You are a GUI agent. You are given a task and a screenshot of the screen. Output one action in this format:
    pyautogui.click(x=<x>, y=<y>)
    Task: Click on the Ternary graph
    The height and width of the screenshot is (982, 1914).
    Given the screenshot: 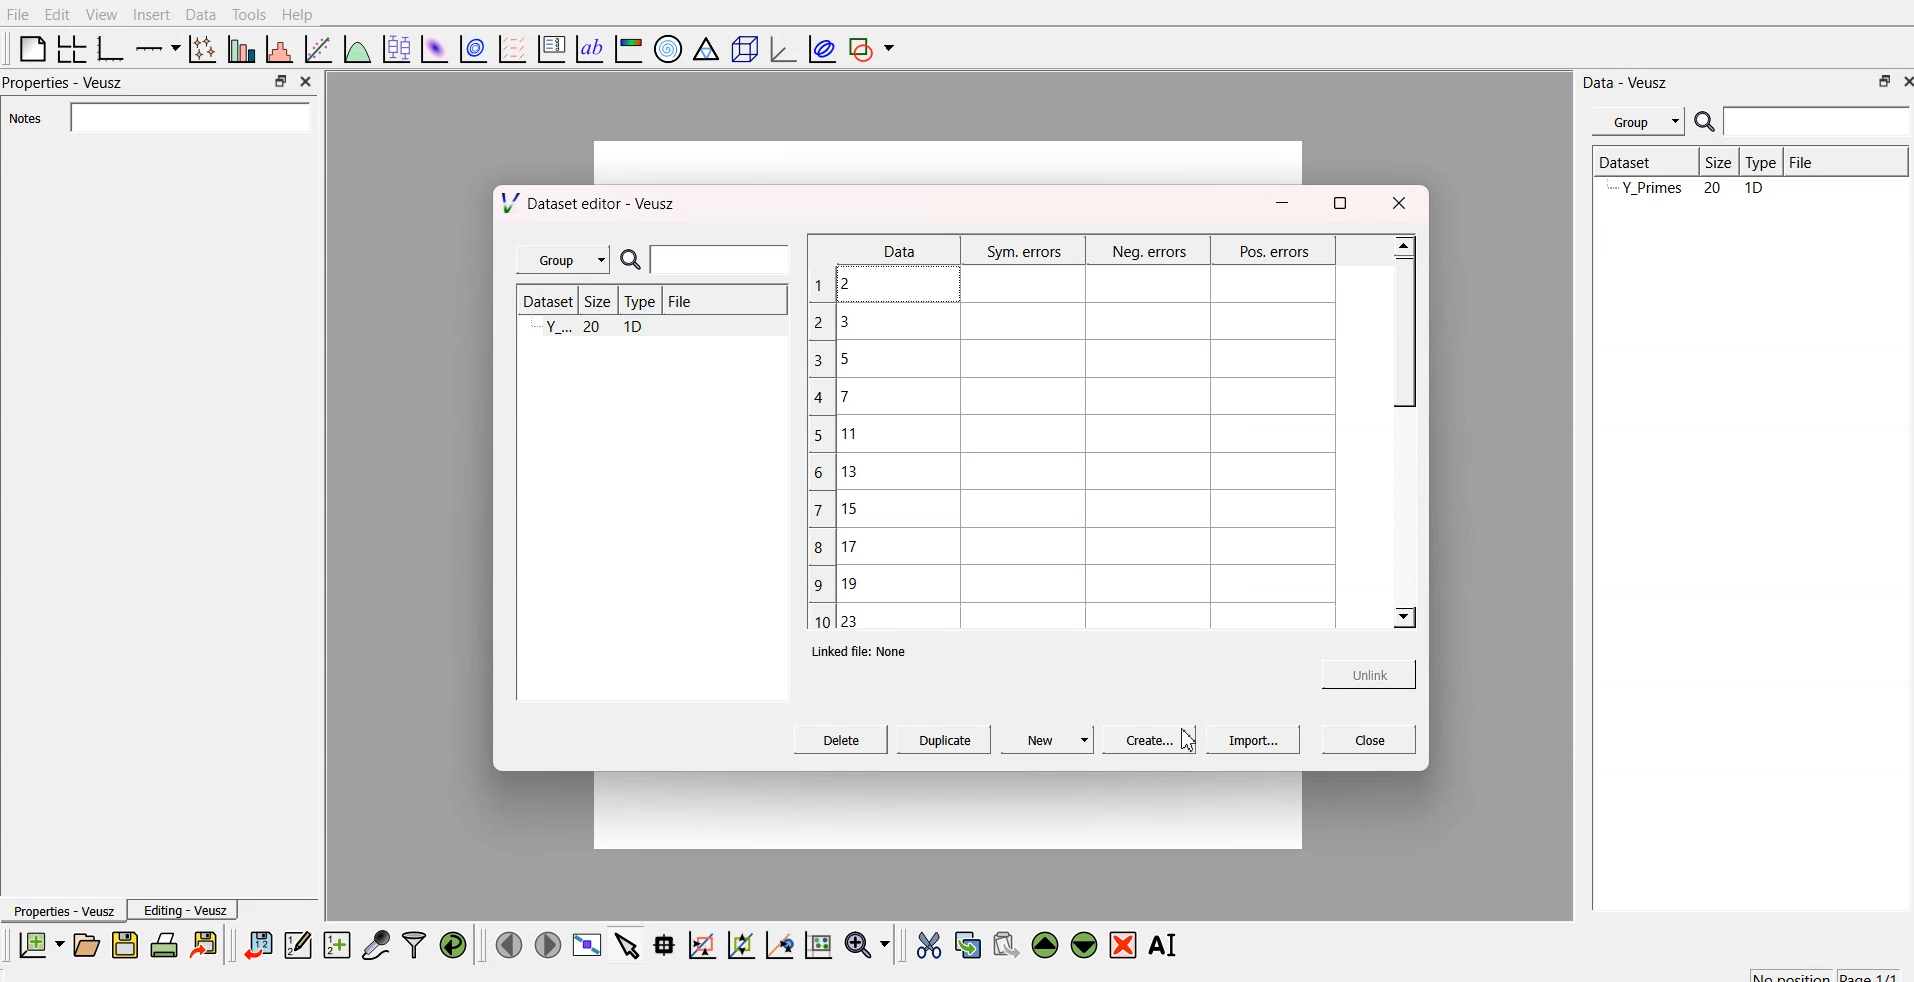 What is the action you would take?
    pyautogui.click(x=707, y=48)
    